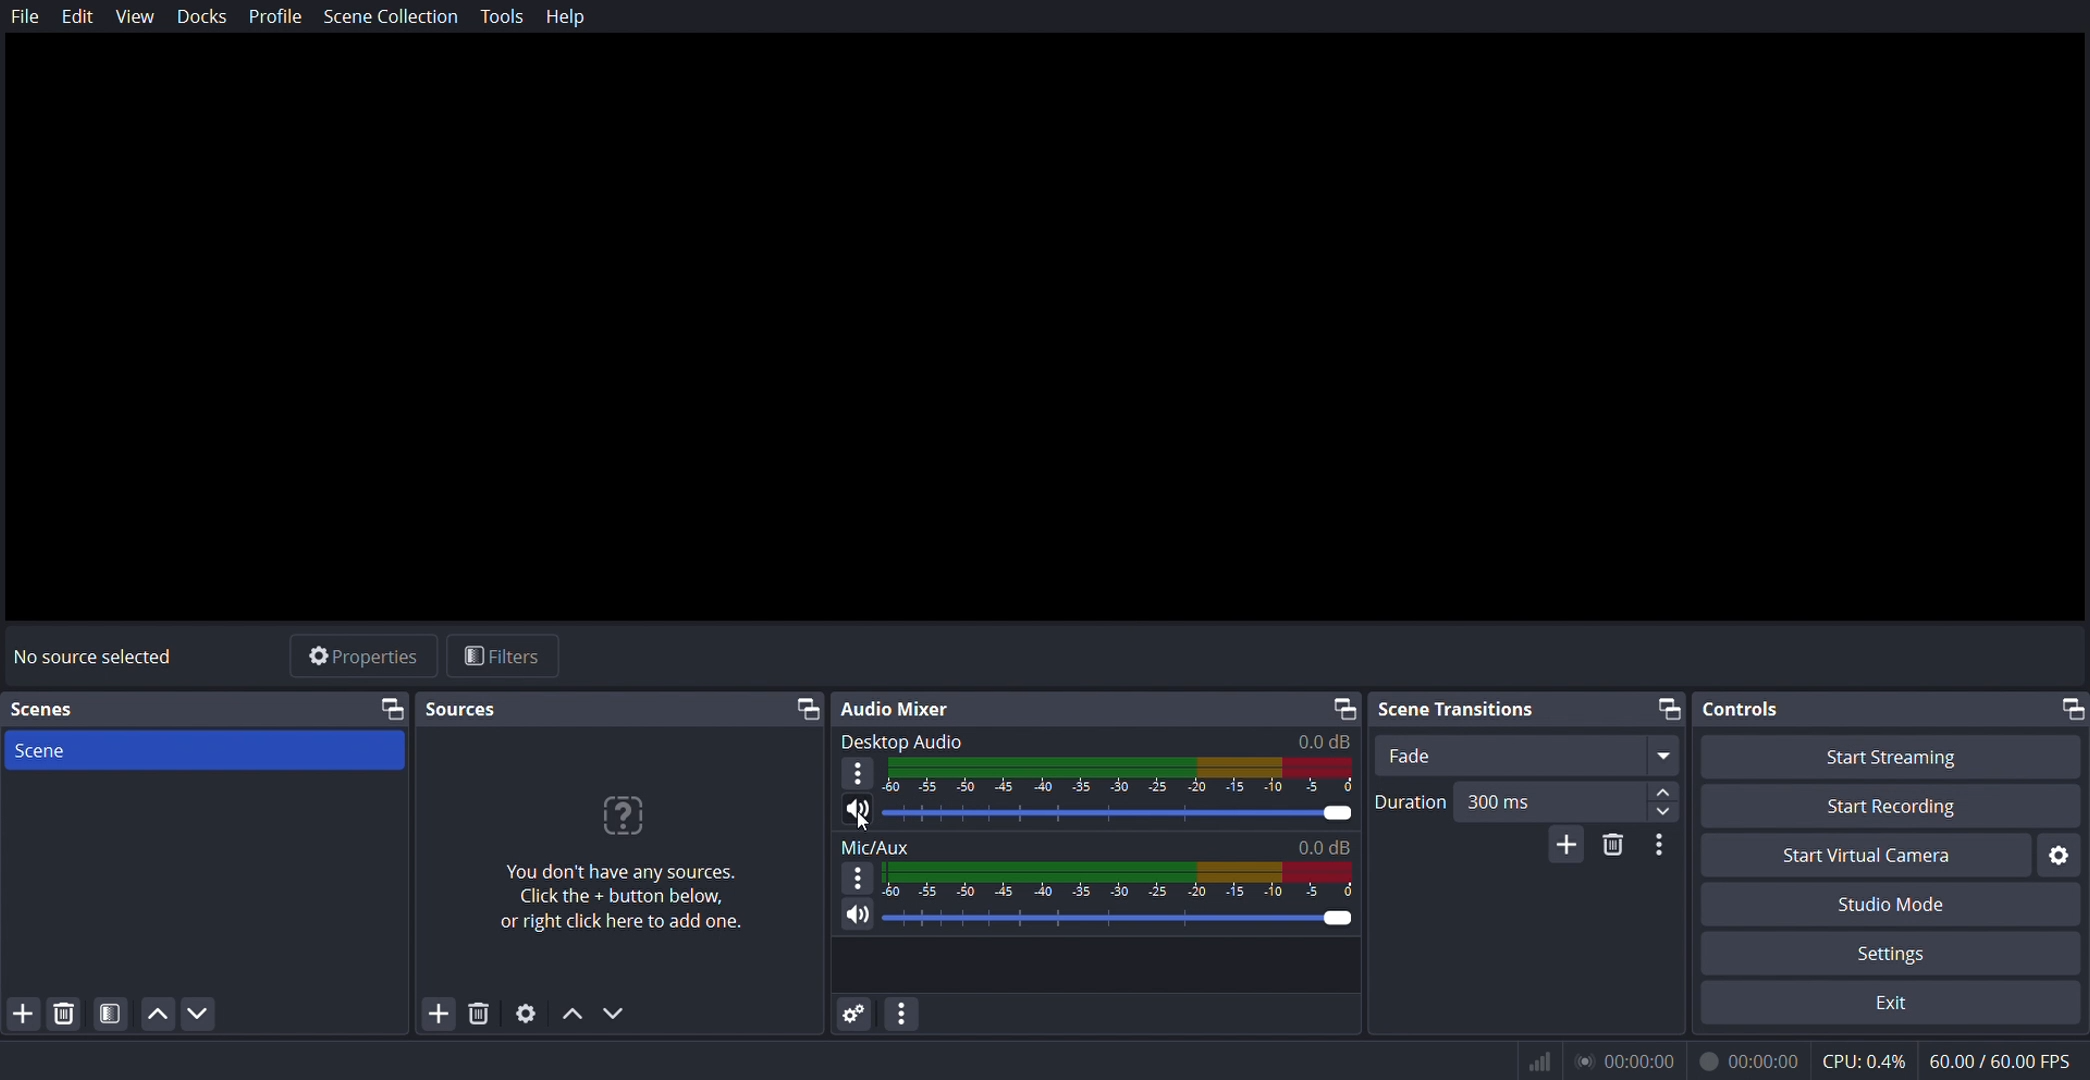 This screenshot has width=2090, height=1080. What do you see at coordinates (855, 1014) in the screenshot?
I see `audio settings` at bounding box center [855, 1014].